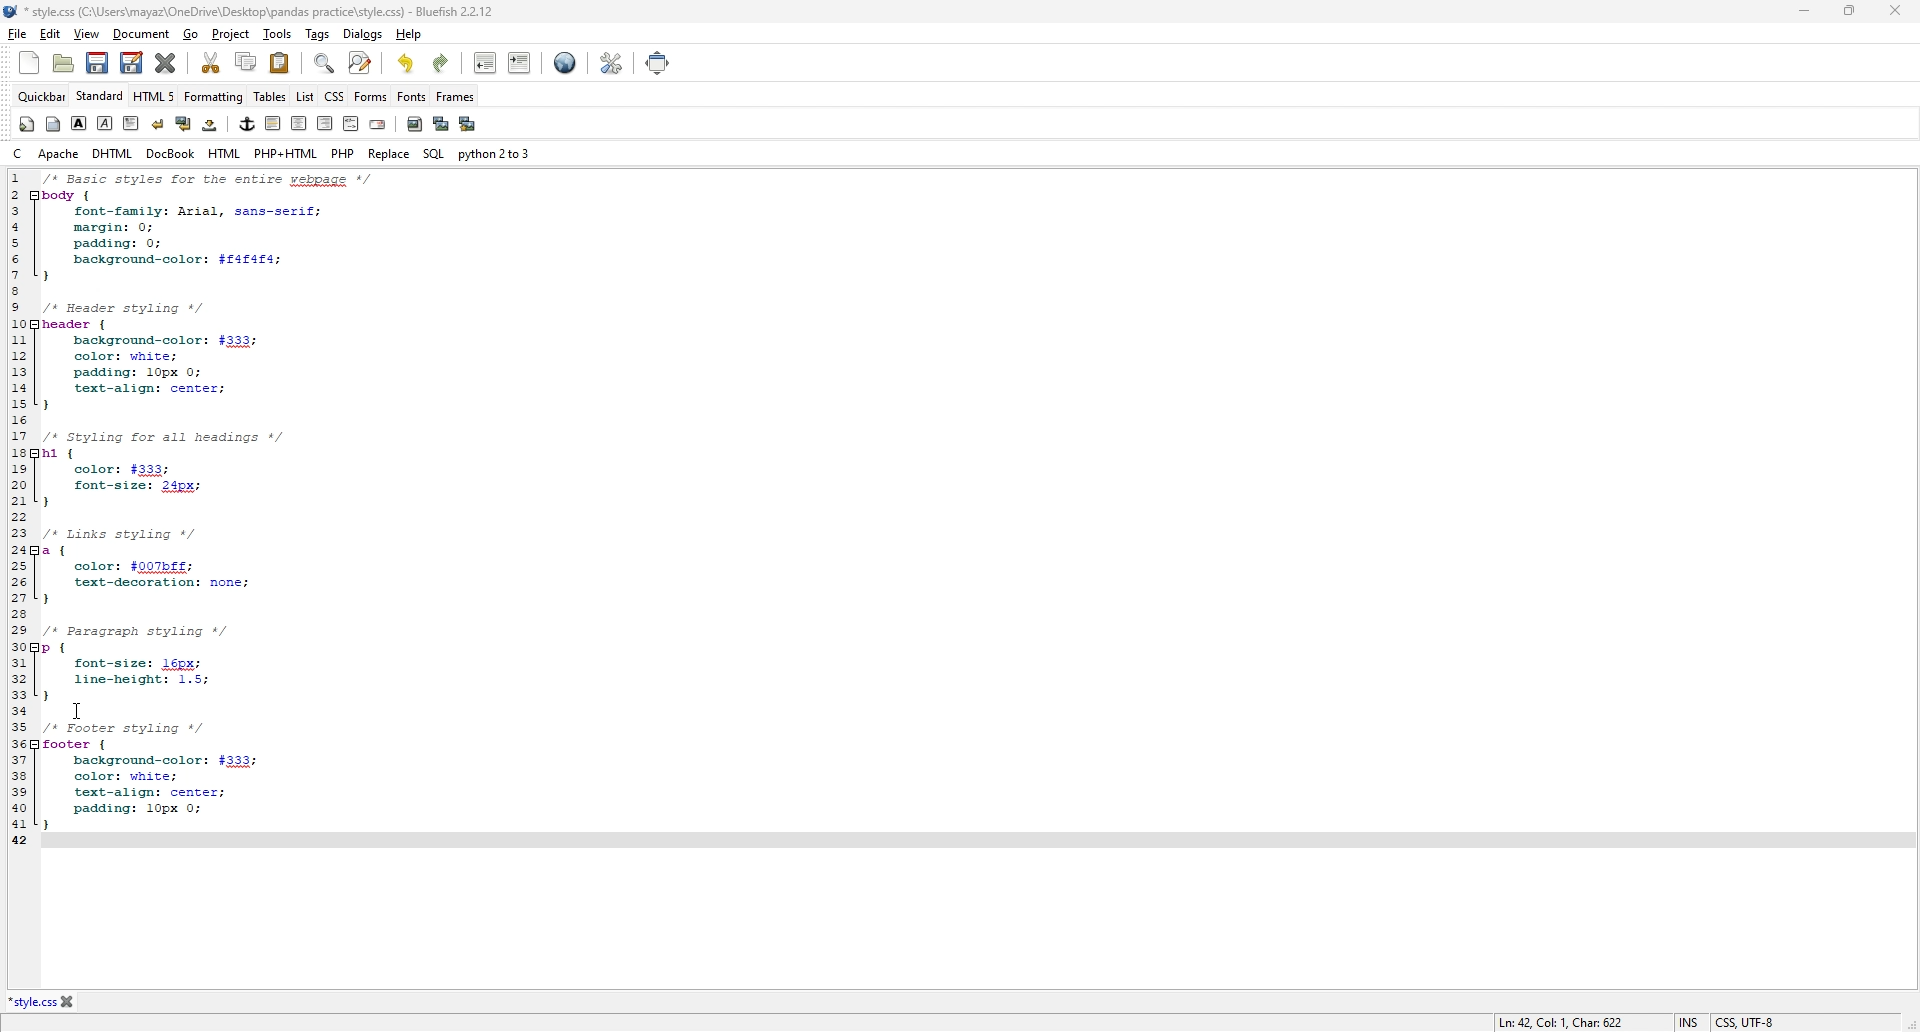 The image size is (1920, 1032). Describe the element at coordinates (31, 62) in the screenshot. I see `new` at that location.